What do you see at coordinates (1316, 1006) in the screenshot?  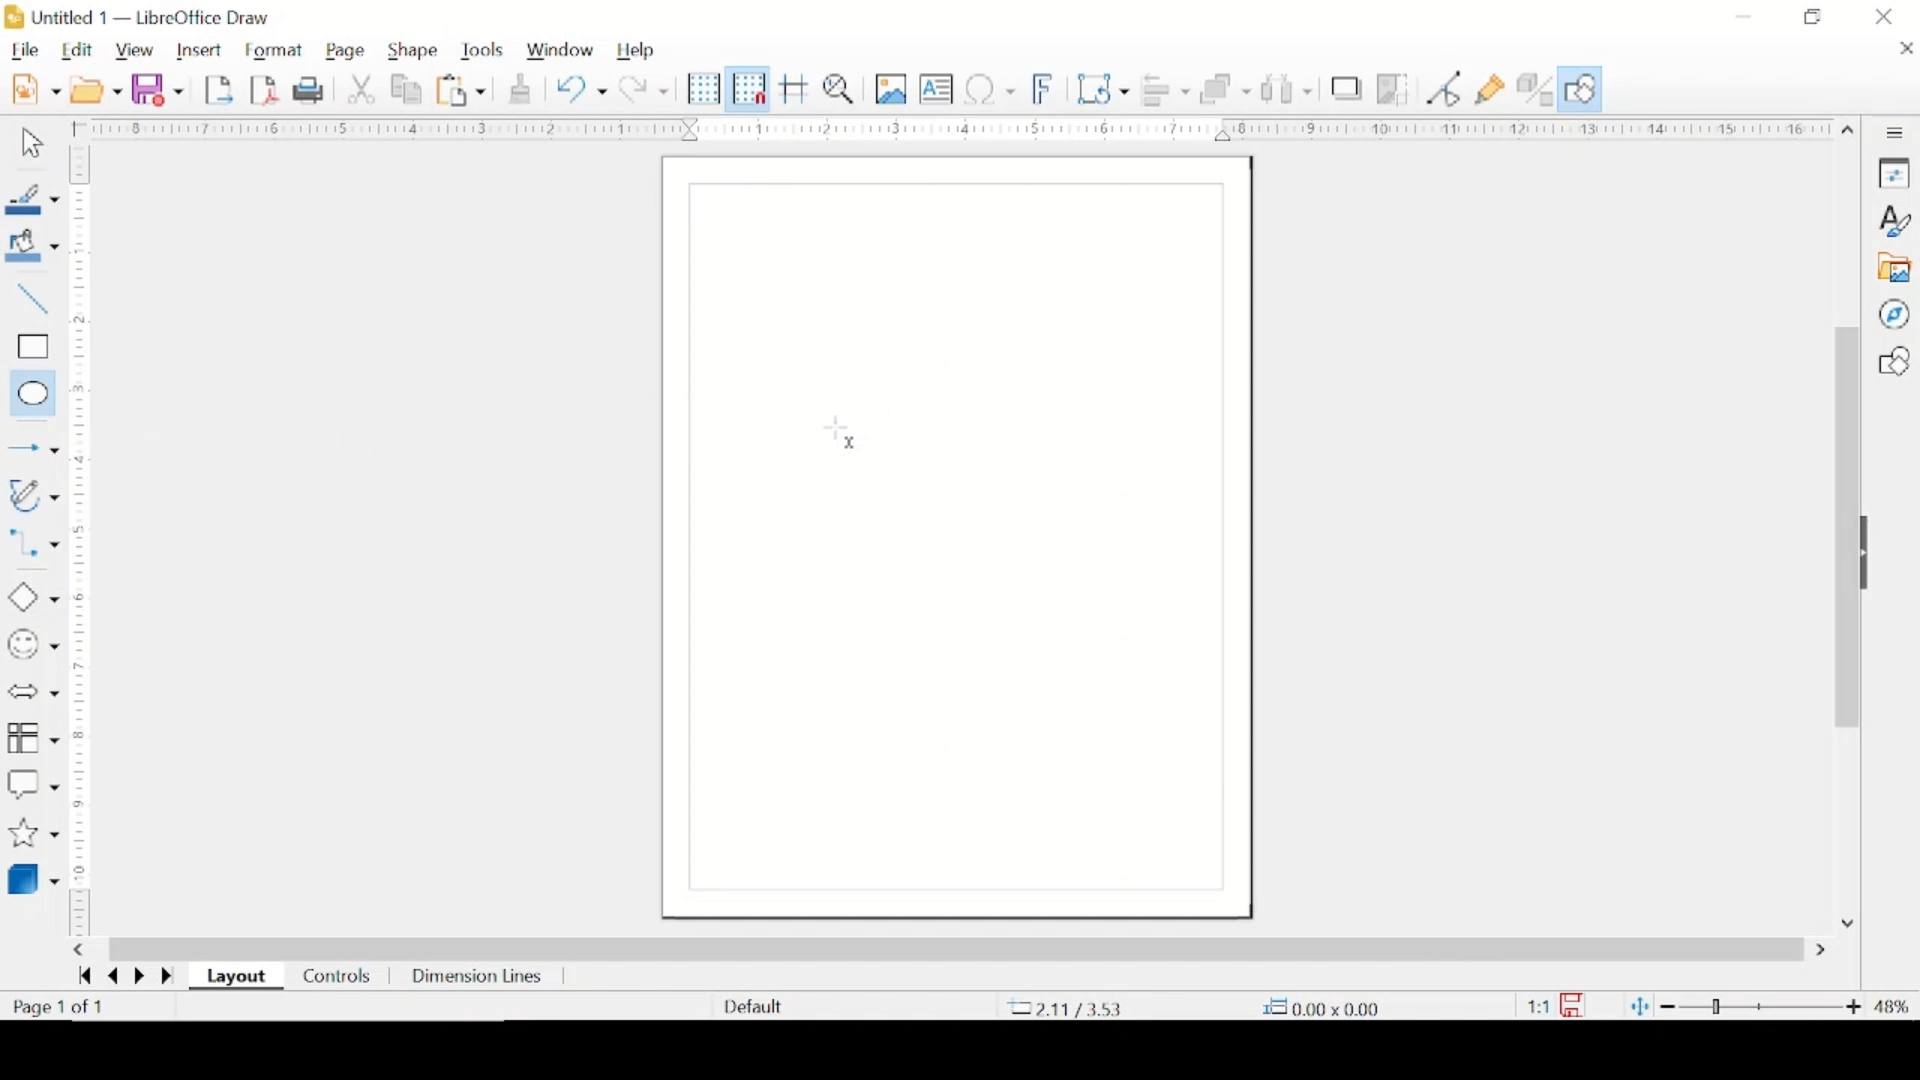 I see `coordinates` at bounding box center [1316, 1006].